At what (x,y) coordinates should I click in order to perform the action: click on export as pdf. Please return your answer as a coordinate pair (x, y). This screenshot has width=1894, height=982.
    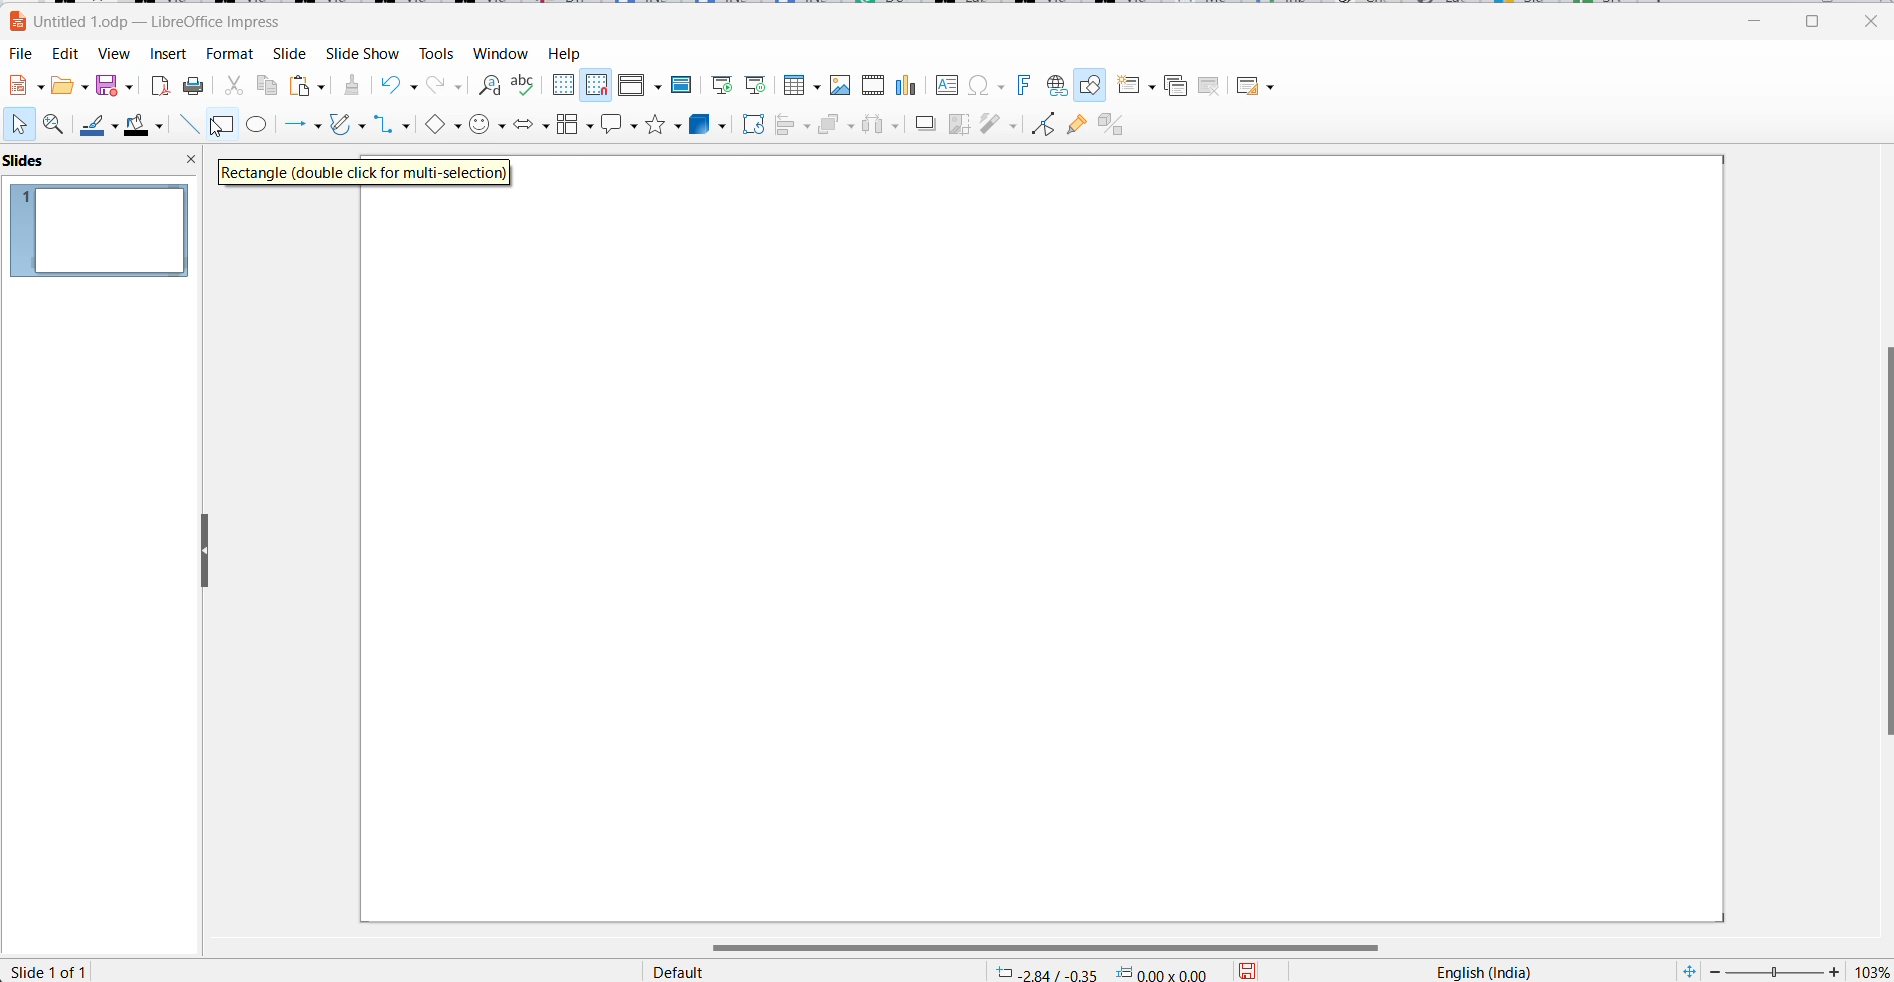
    Looking at the image, I should click on (158, 86).